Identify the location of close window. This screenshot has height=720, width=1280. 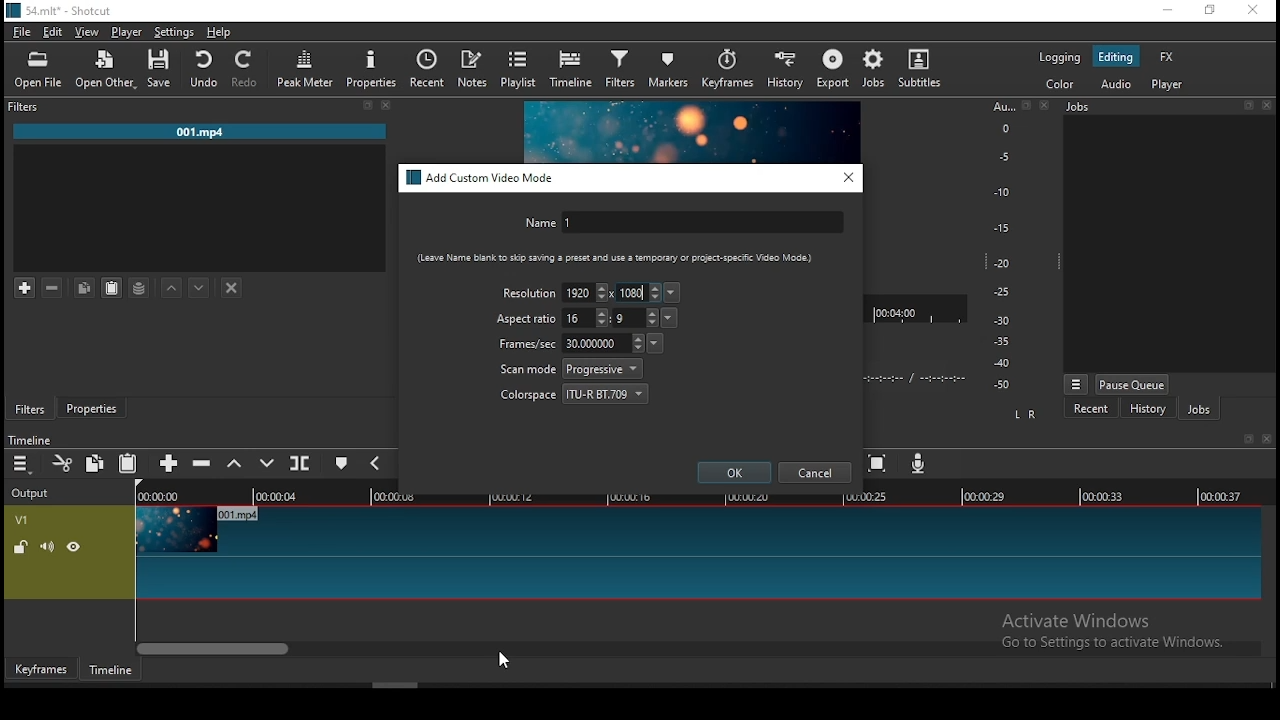
(849, 177).